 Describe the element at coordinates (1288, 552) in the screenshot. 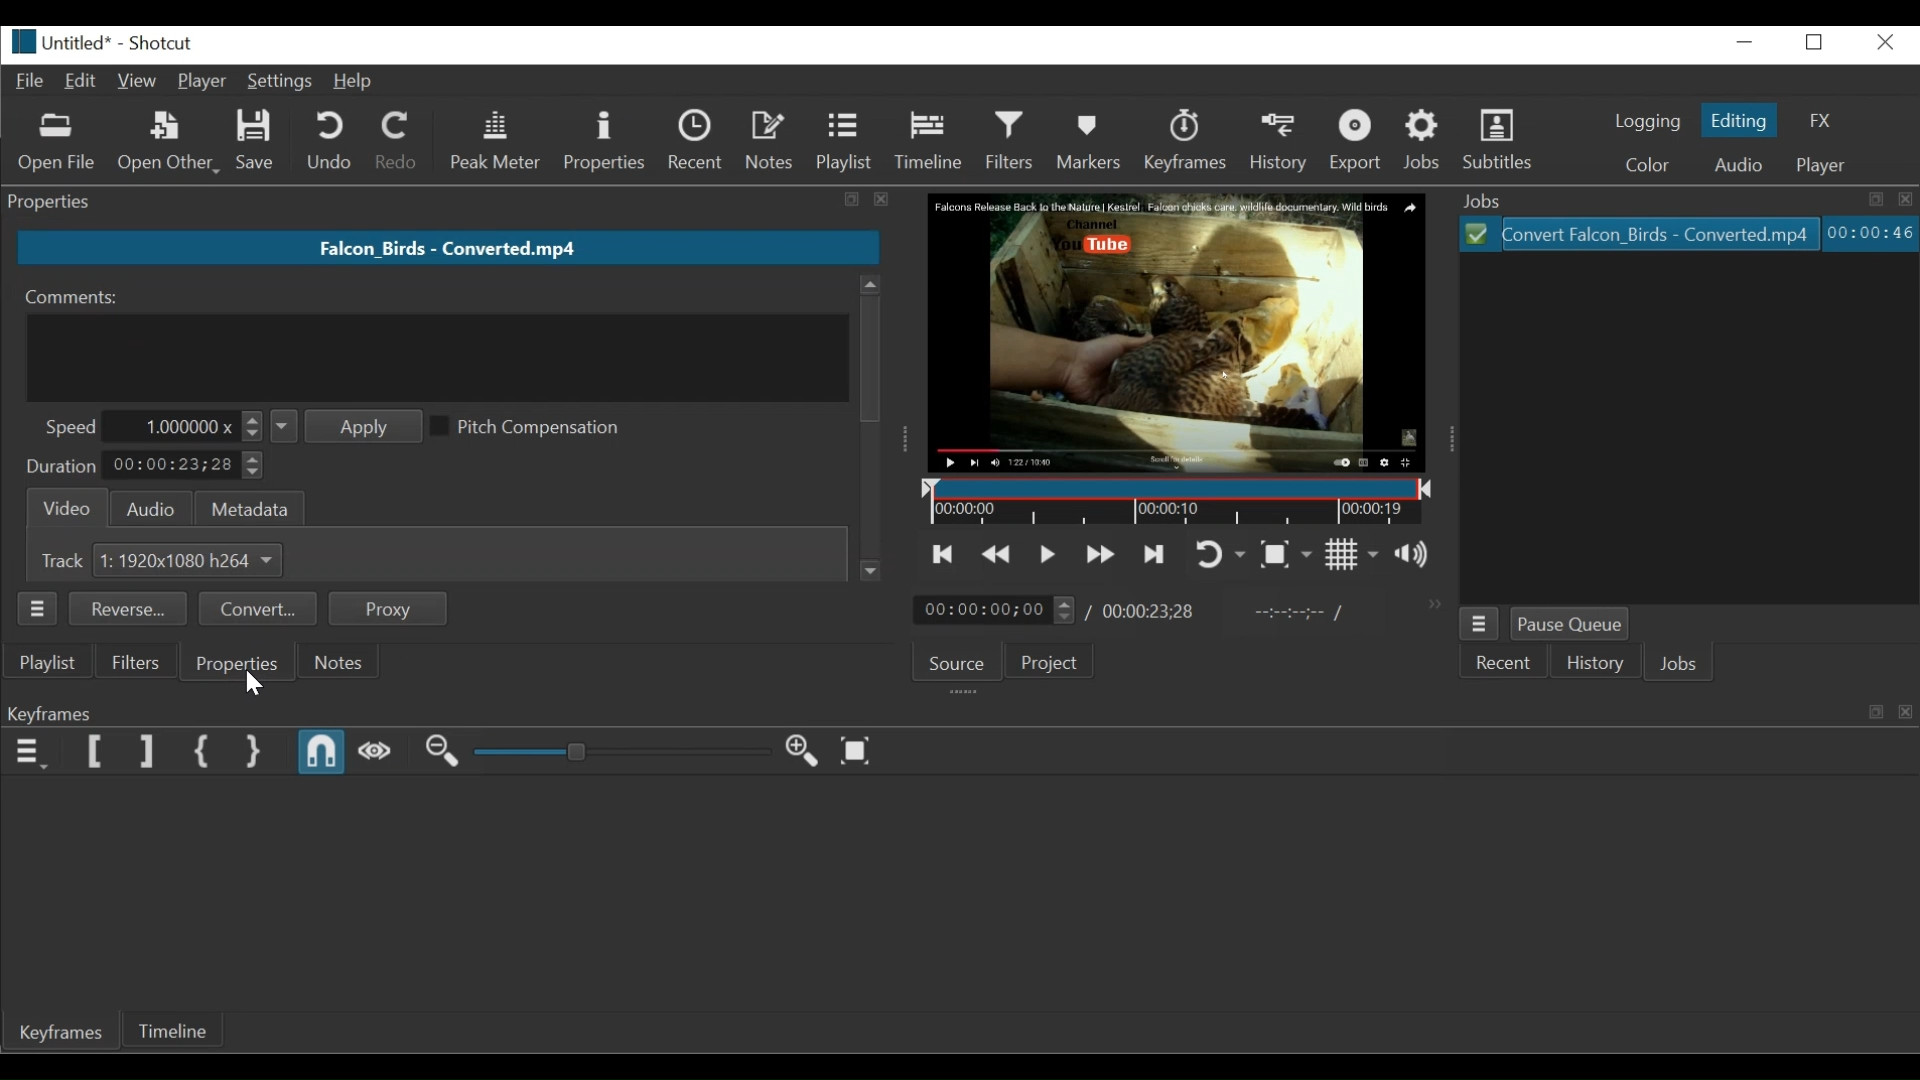

I see `Toggle Zoom` at that location.